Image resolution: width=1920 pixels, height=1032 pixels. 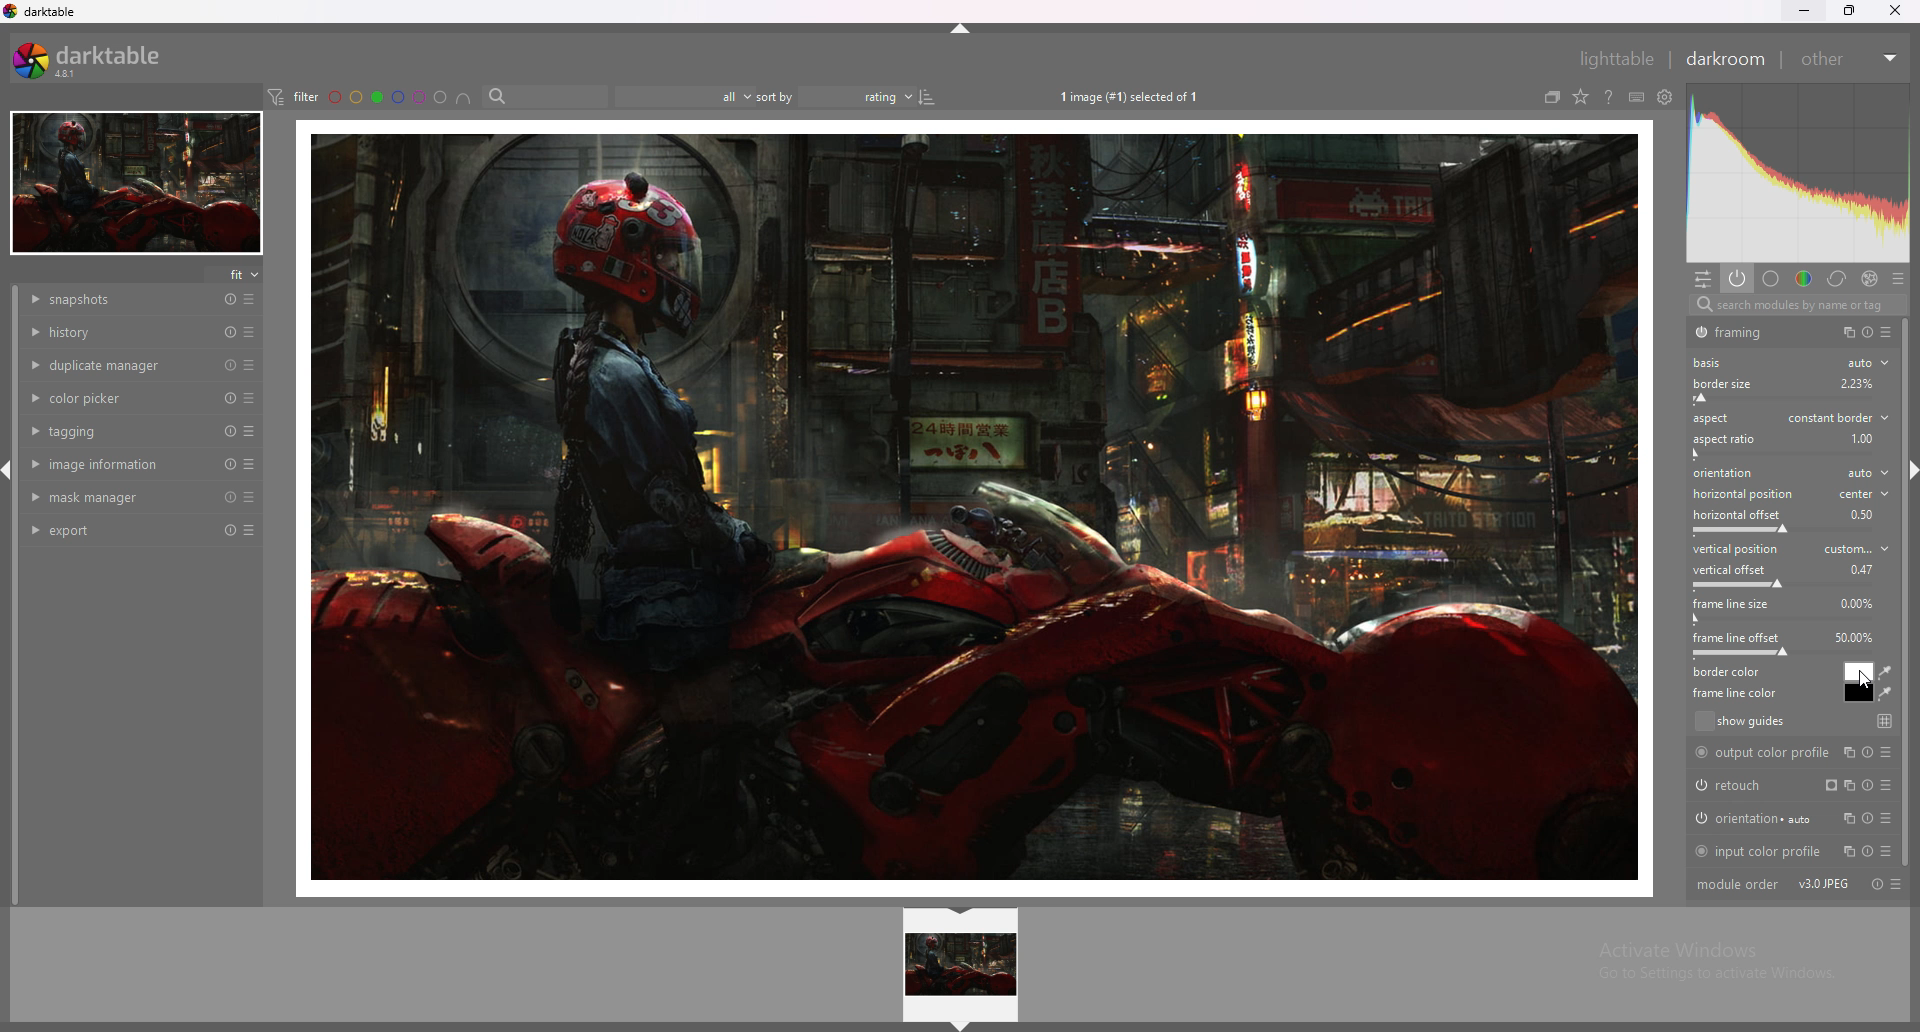 I want to click on frame line offset, so click(x=1737, y=637).